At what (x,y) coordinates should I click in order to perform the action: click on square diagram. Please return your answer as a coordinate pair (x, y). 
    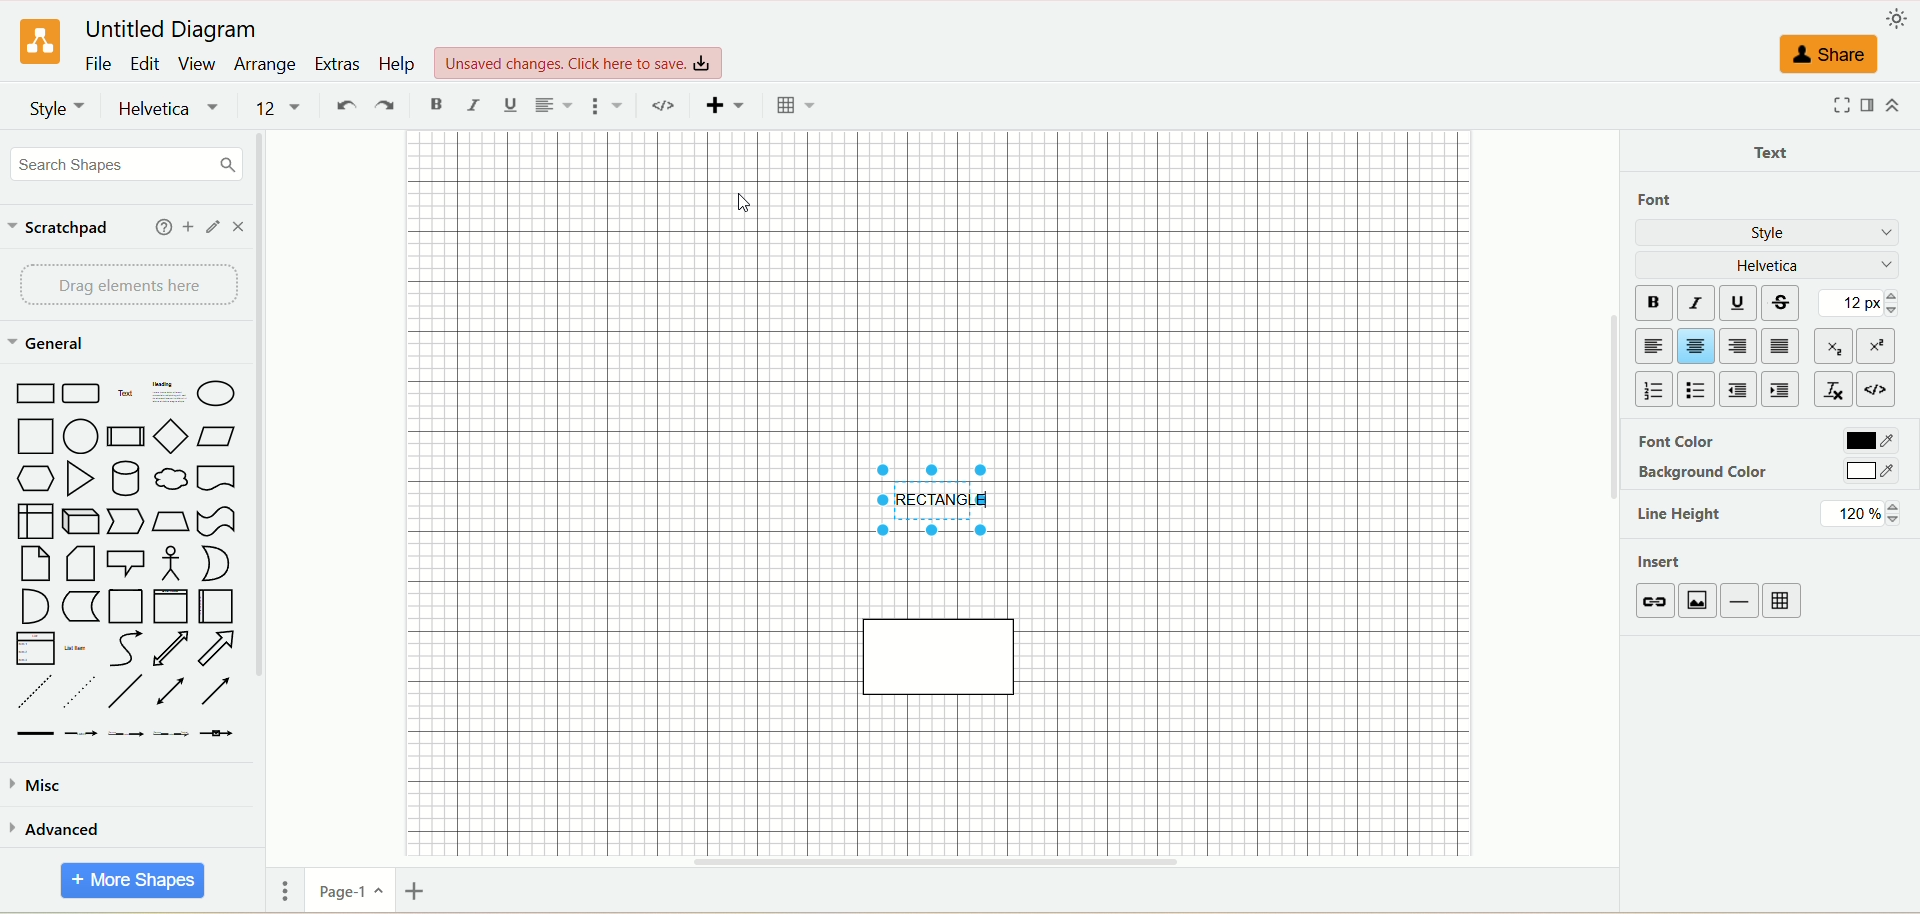
    Looking at the image, I should click on (940, 654).